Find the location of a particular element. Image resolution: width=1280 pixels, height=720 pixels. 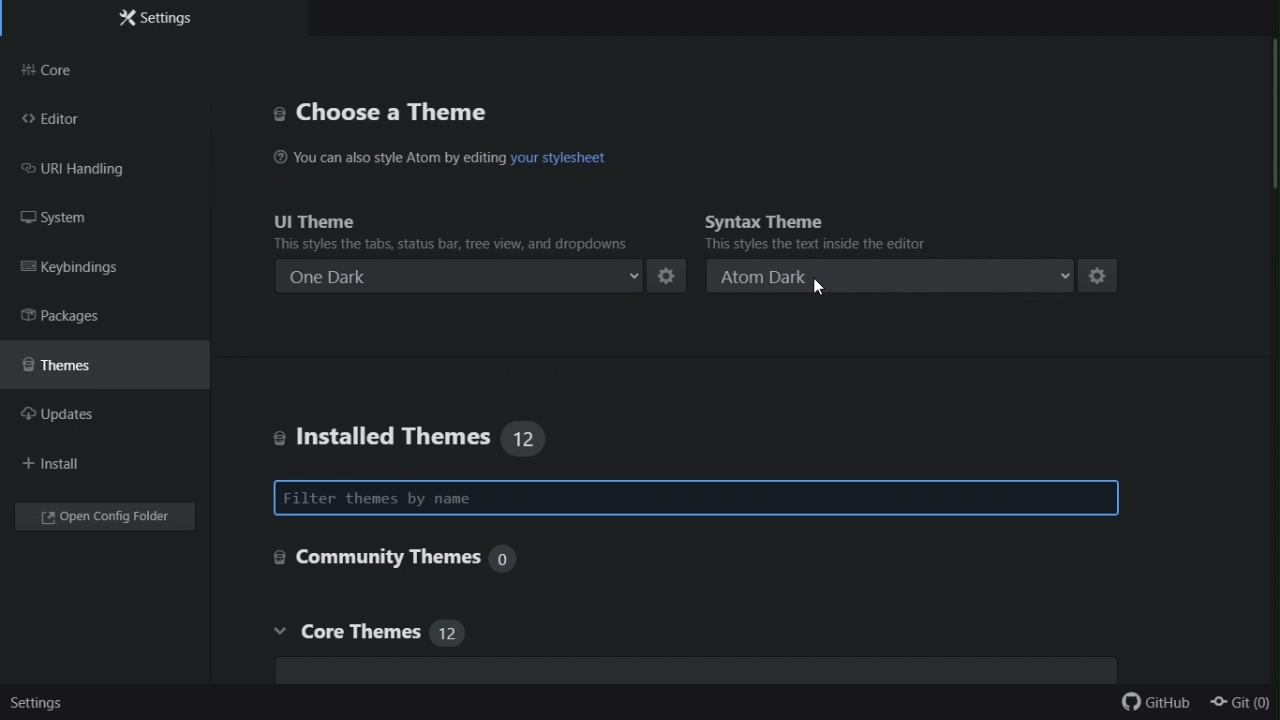

One dark is located at coordinates (482, 279).